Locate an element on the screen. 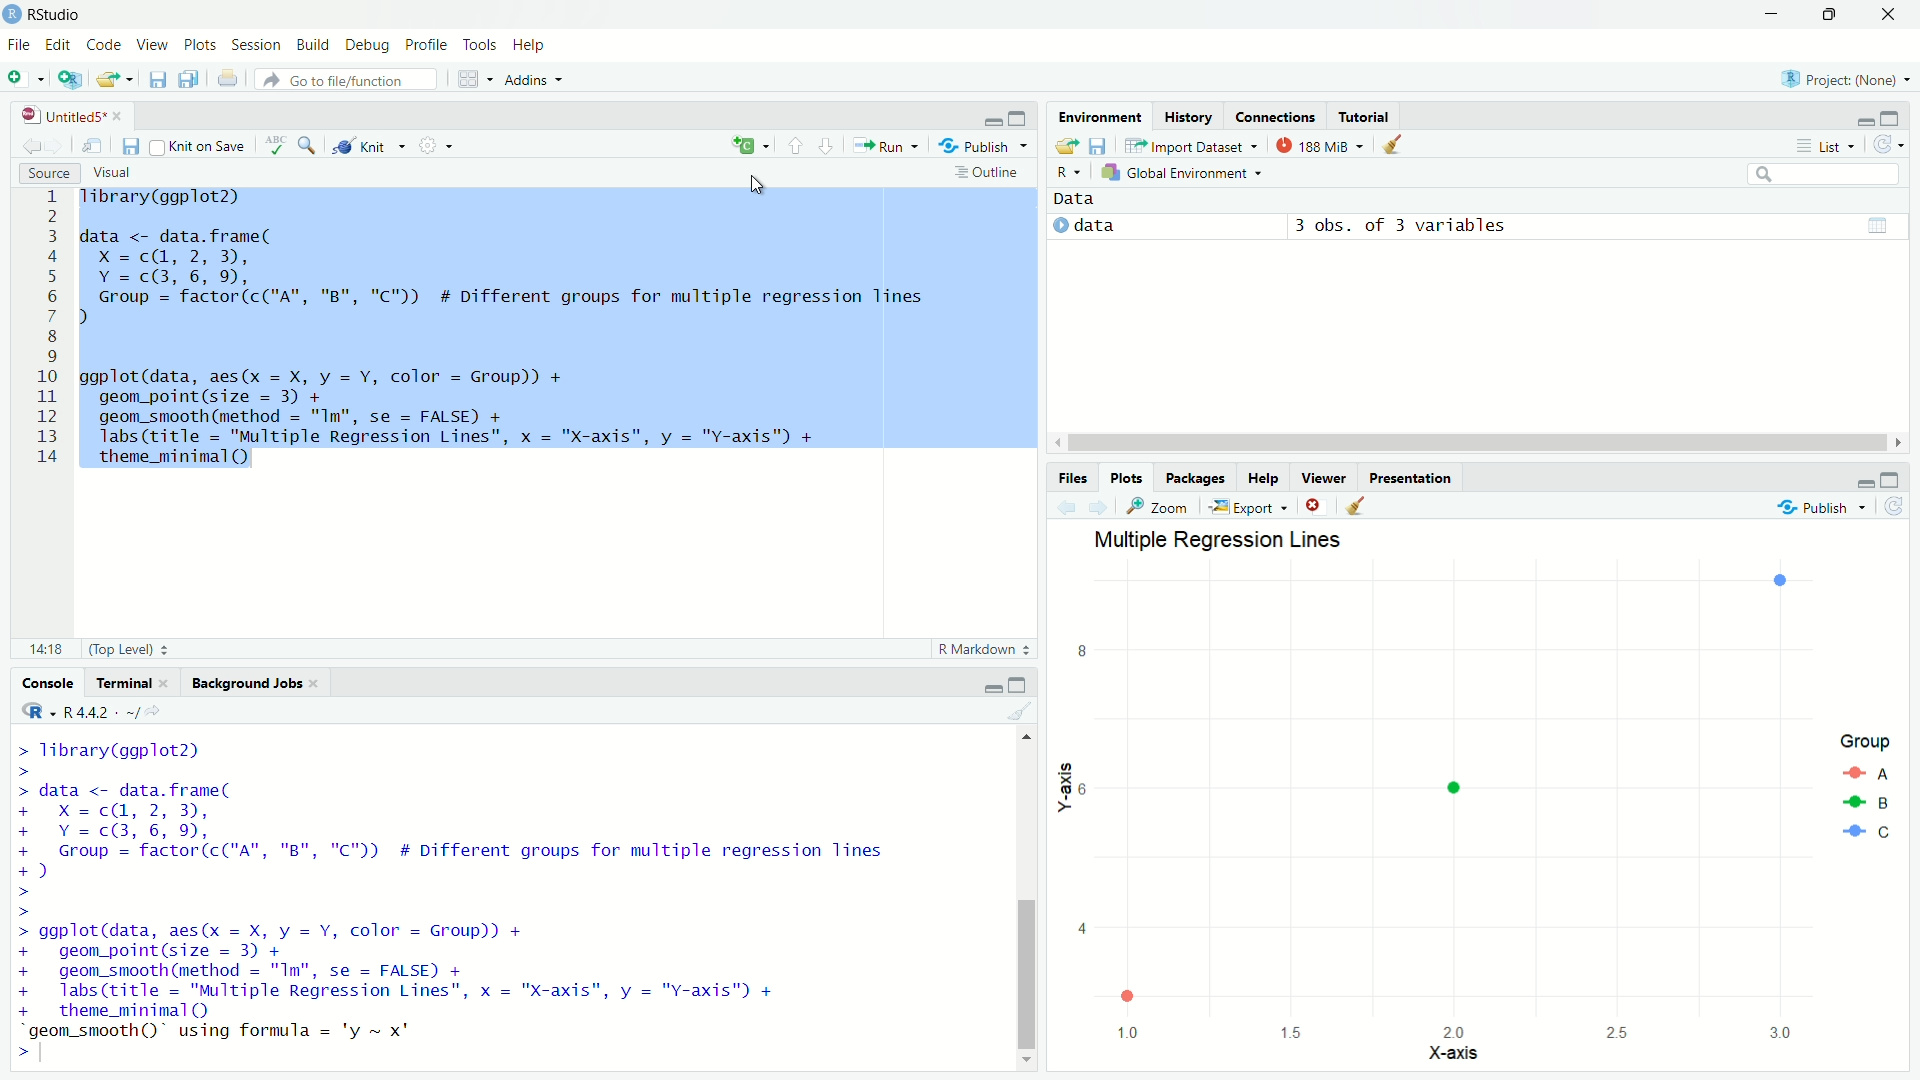 This screenshot has width=1920, height=1080. view is located at coordinates (1859, 226).